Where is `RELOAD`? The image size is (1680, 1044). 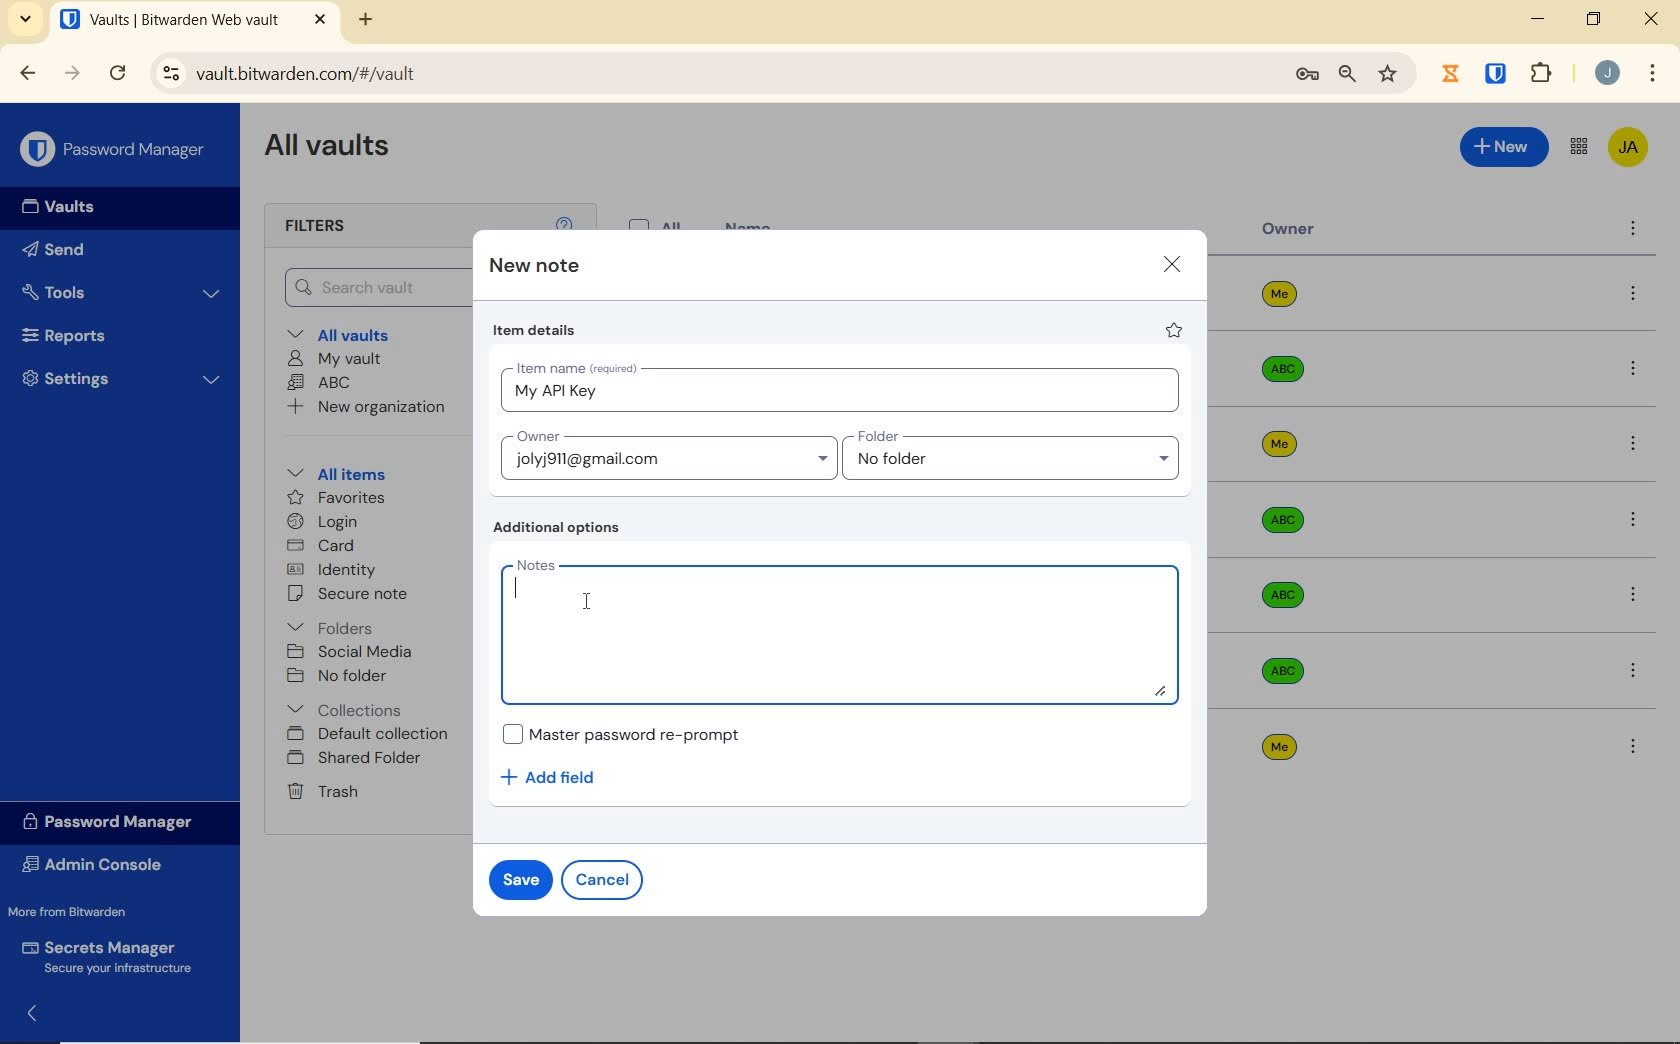 RELOAD is located at coordinates (119, 74).